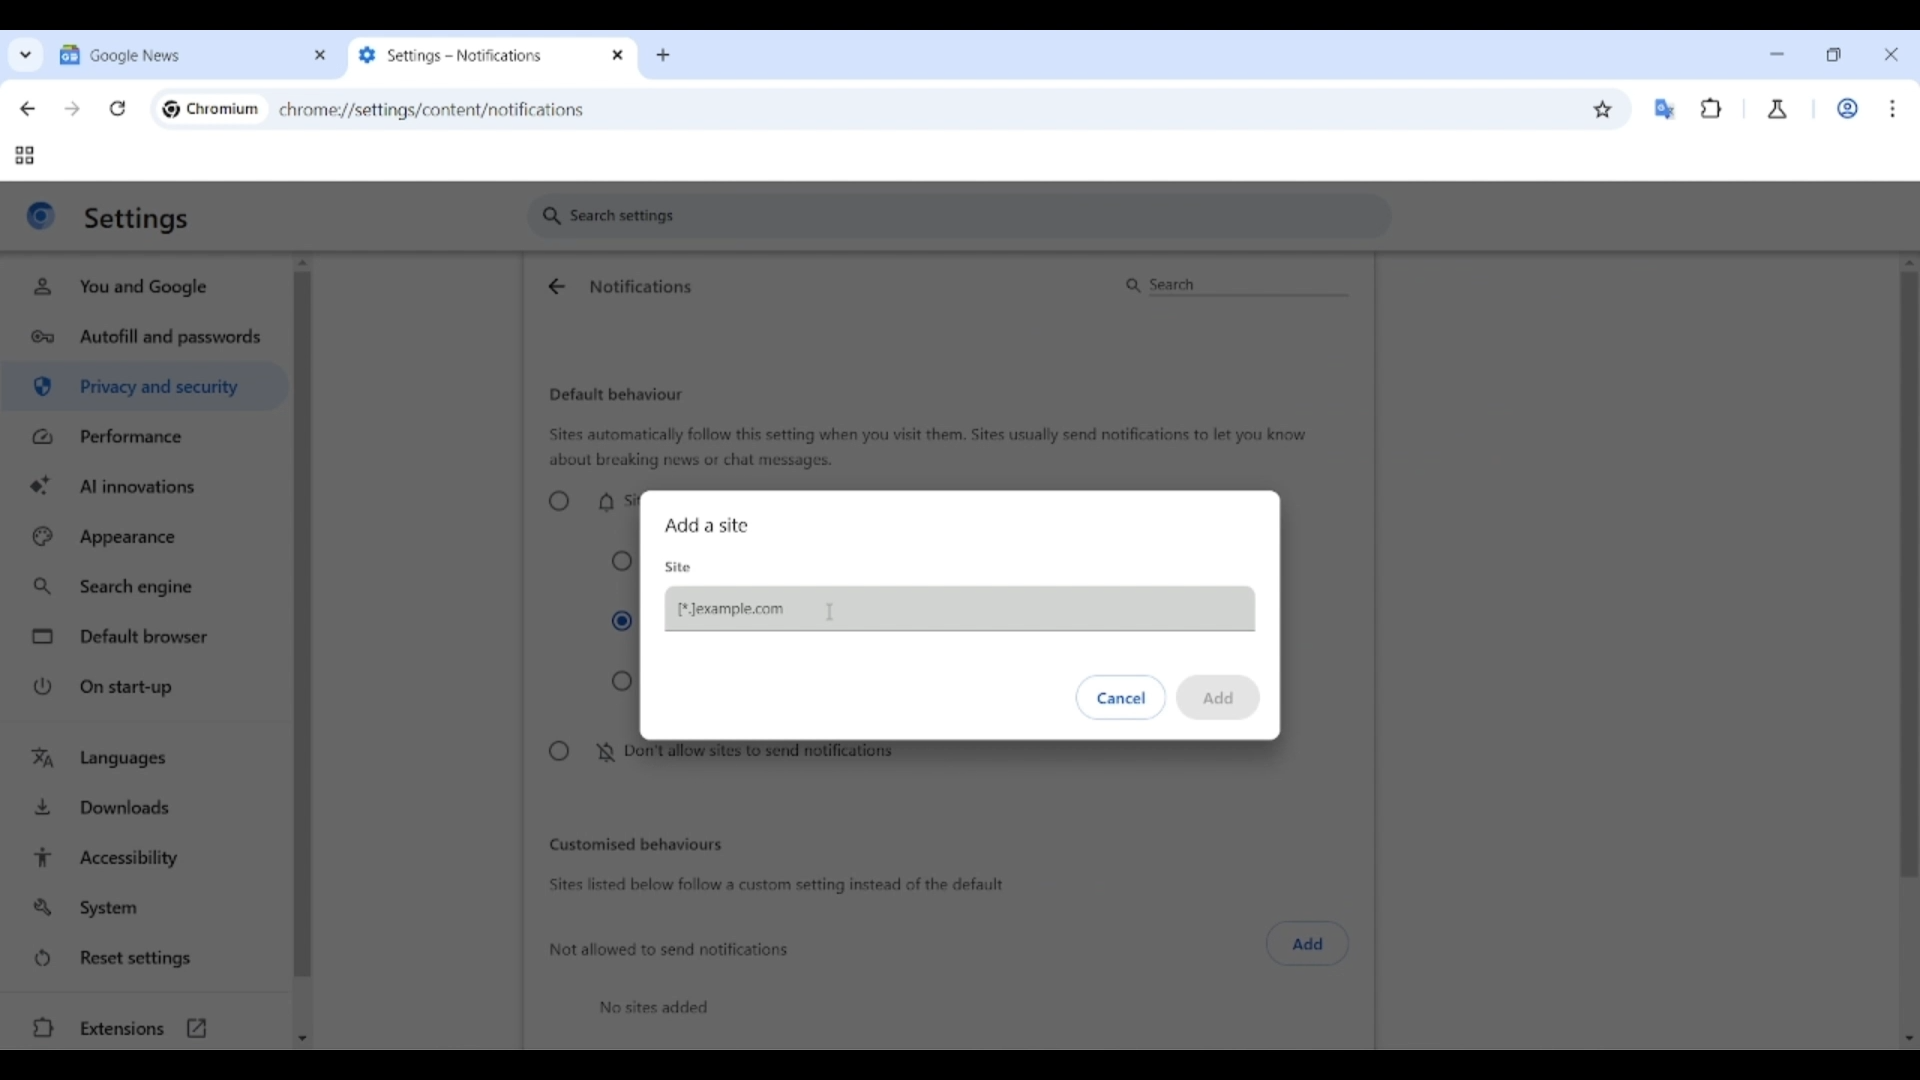 The height and width of the screenshot is (1080, 1920). Describe the element at coordinates (118, 108) in the screenshot. I see `Reload page` at that location.